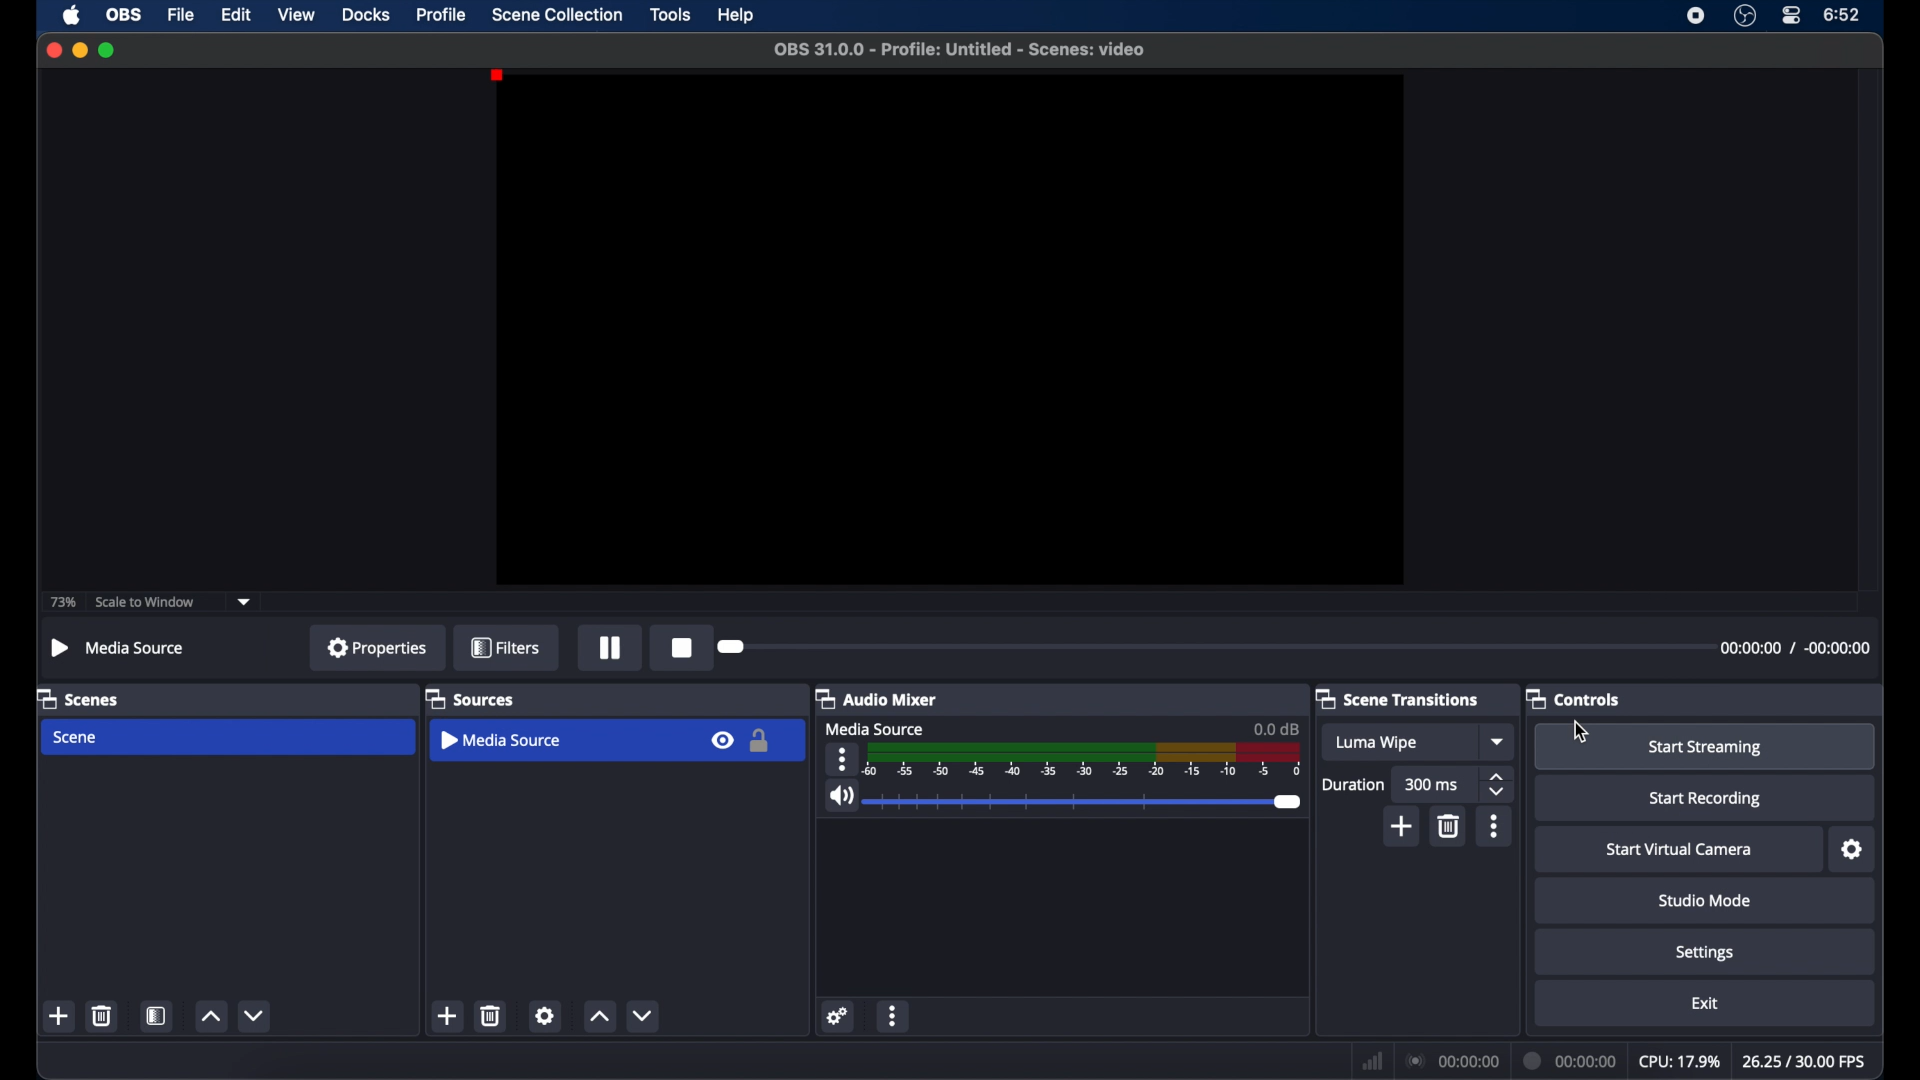 The height and width of the screenshot is (1080, 1920). I want to click on properties, so click(378, 647).